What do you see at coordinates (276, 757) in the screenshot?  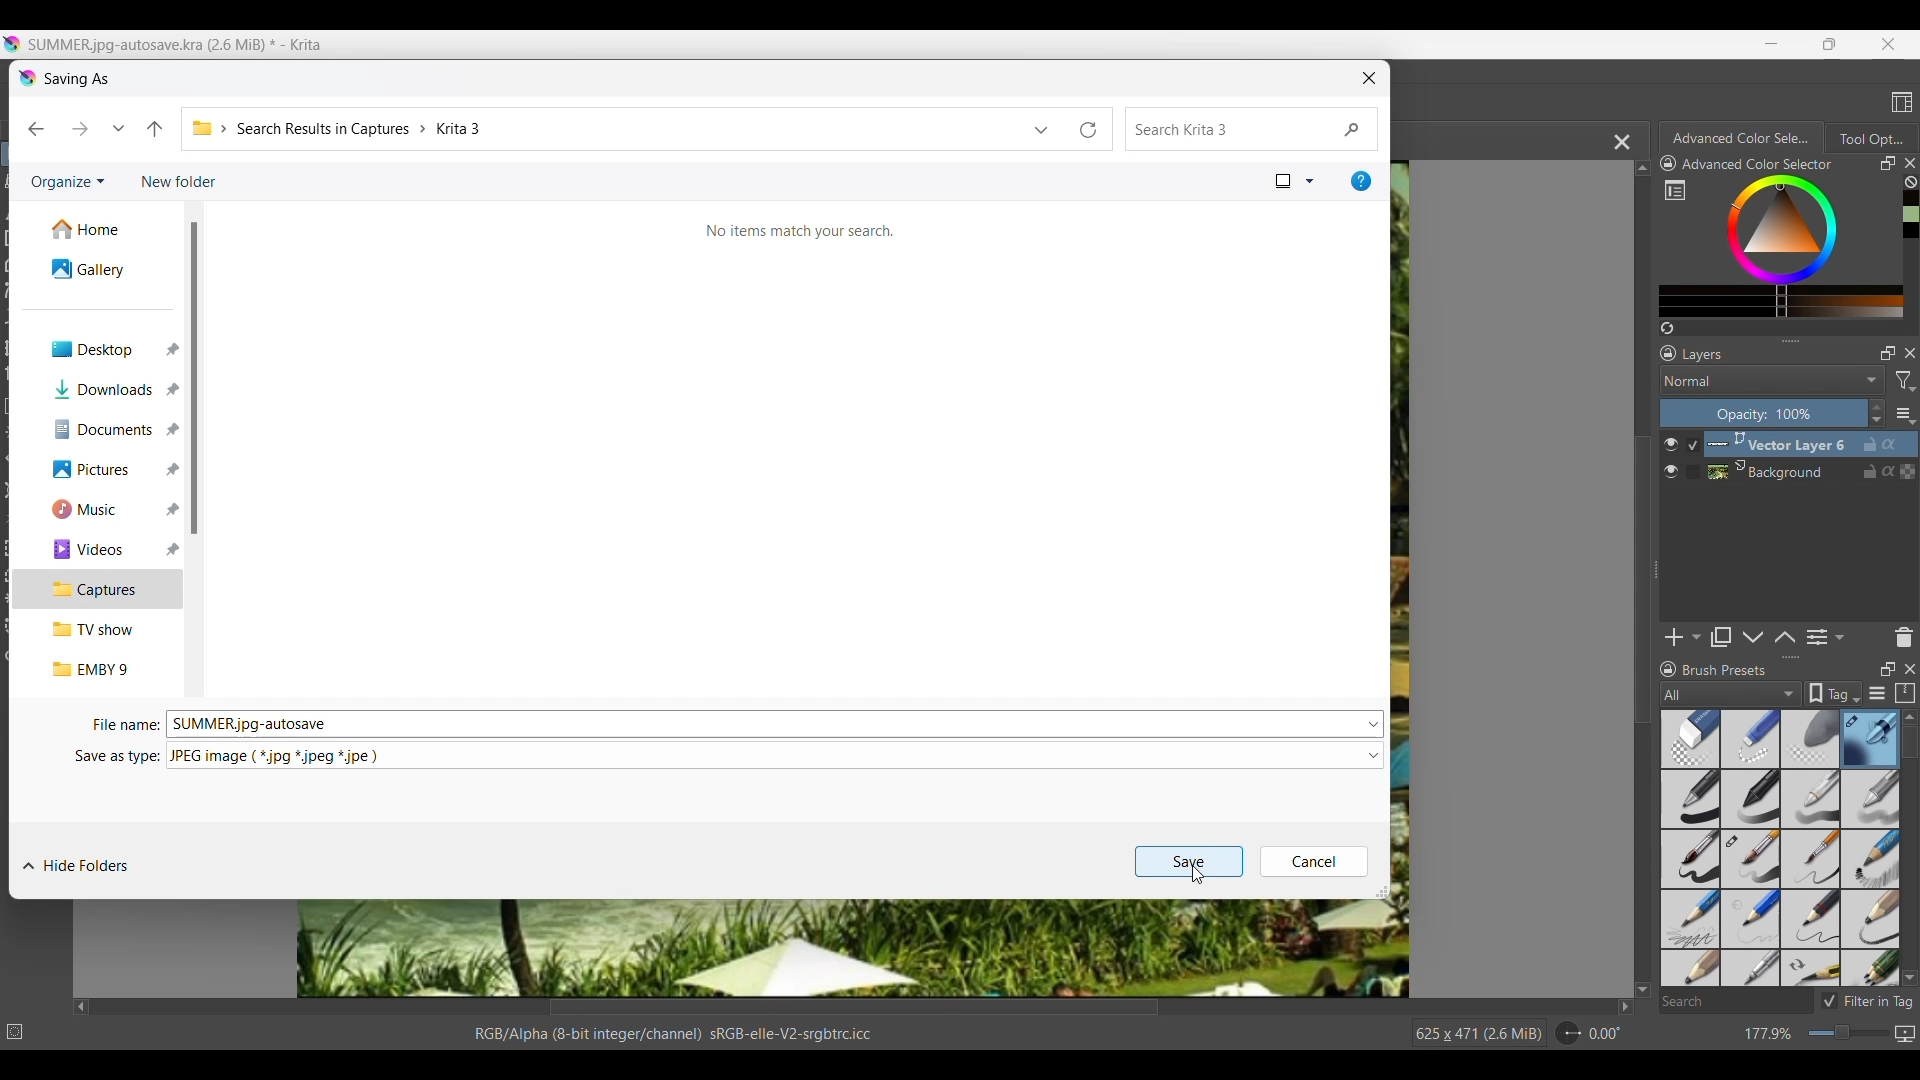 I see `File format changed to selected format` at bounding box center [276, 757].